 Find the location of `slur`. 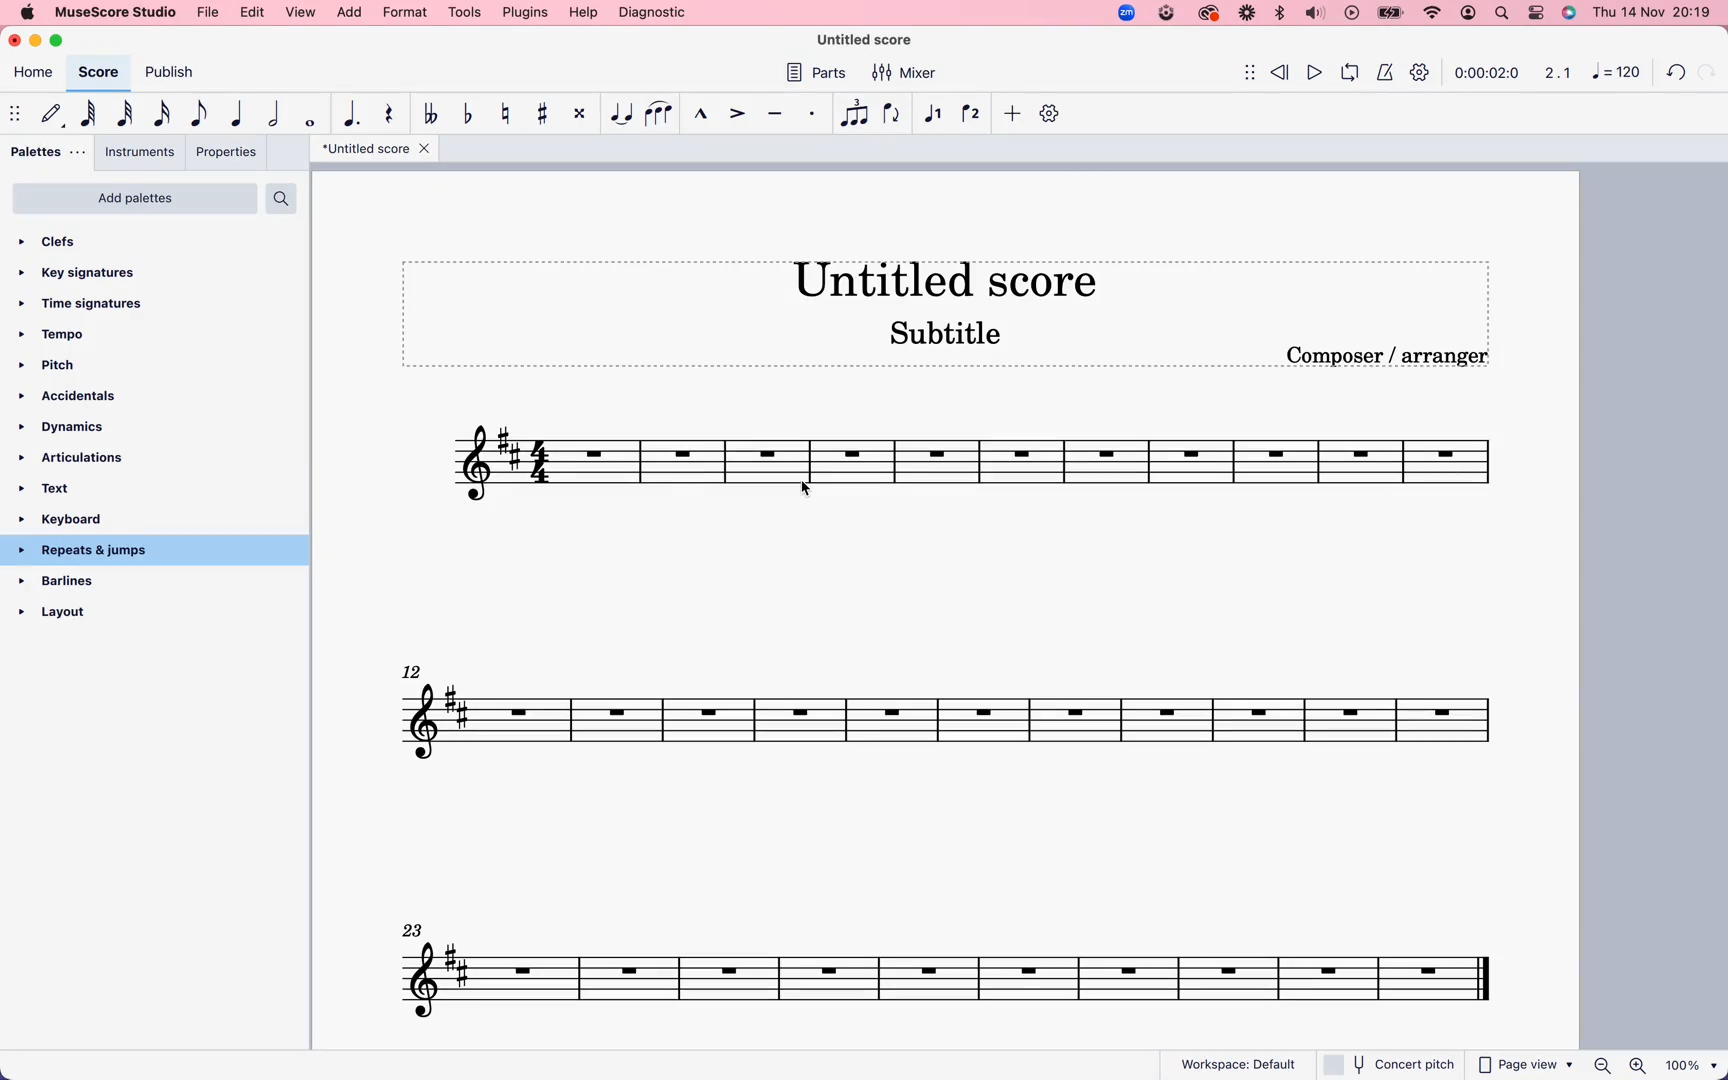

slur is located at coordinates (660, 114).